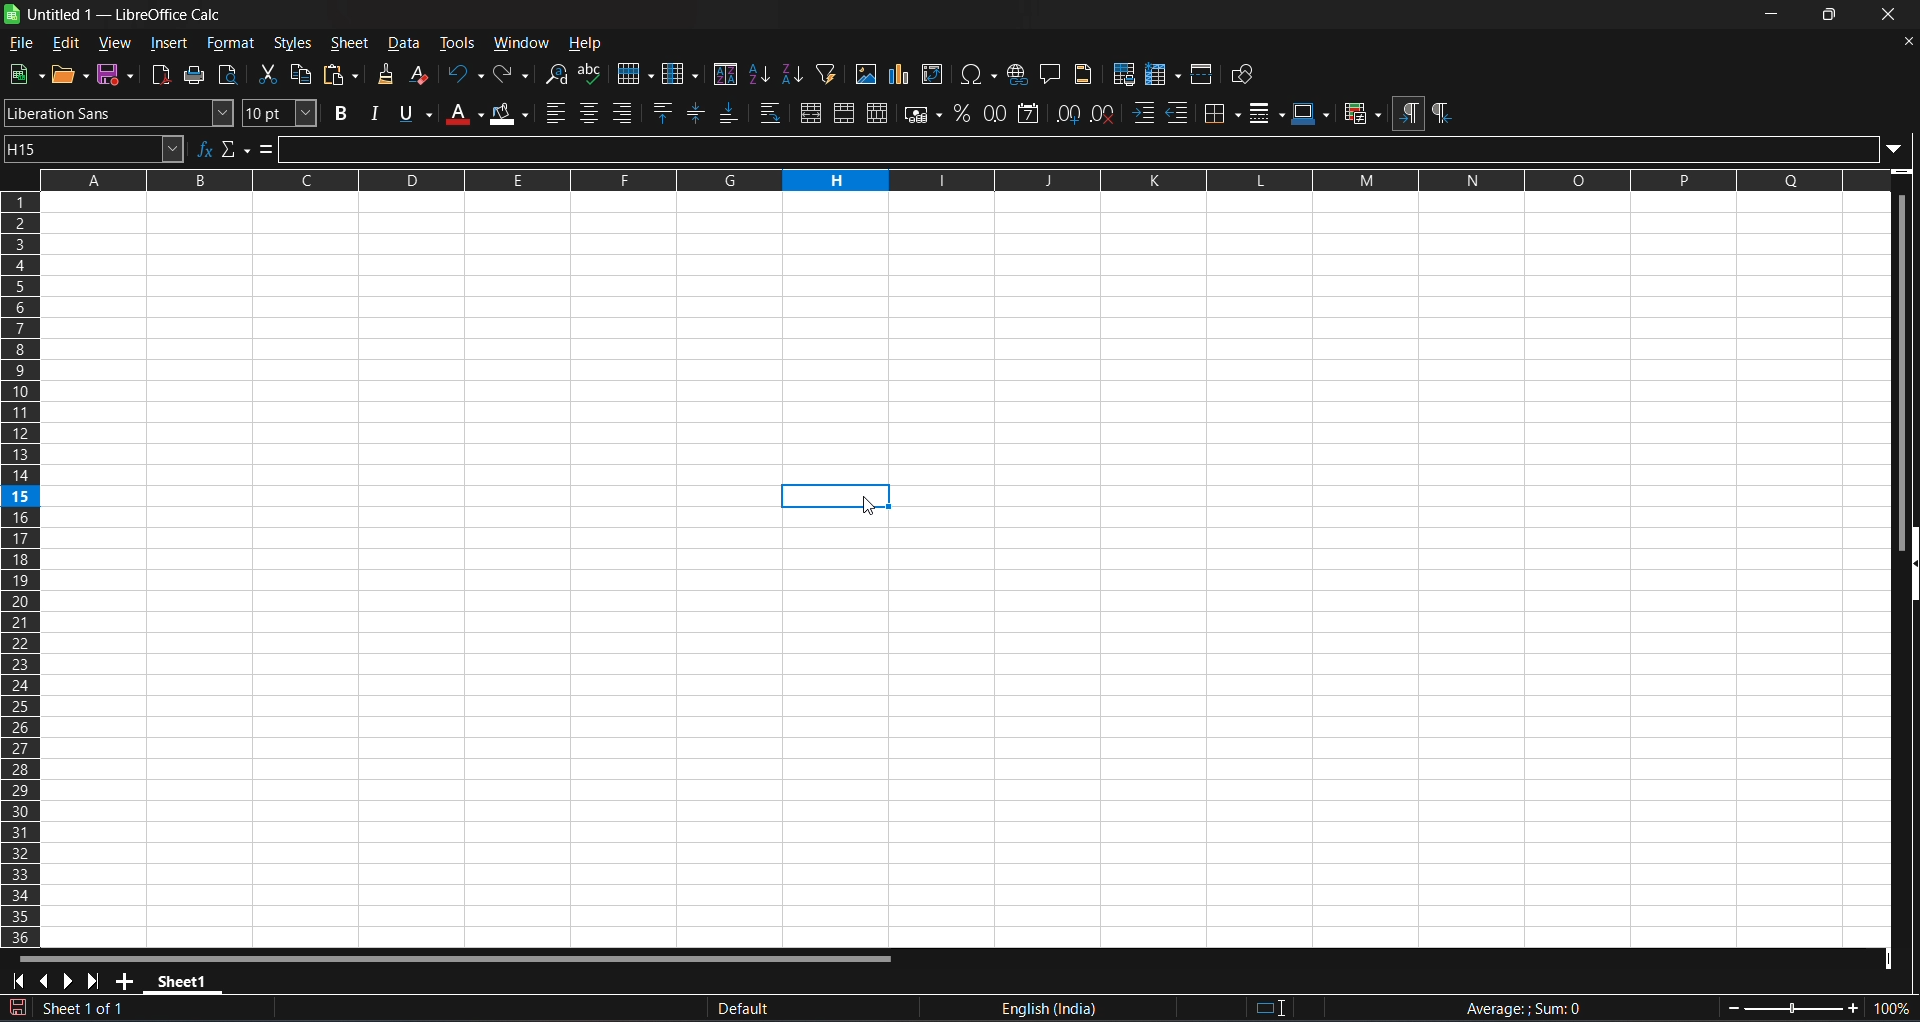 This screenshot has width=1920, height=1022. What do you see at coordinates (1898, 357) in the screenshot?
I see `vertical scroll bar` at bounding box center [1898, 357].